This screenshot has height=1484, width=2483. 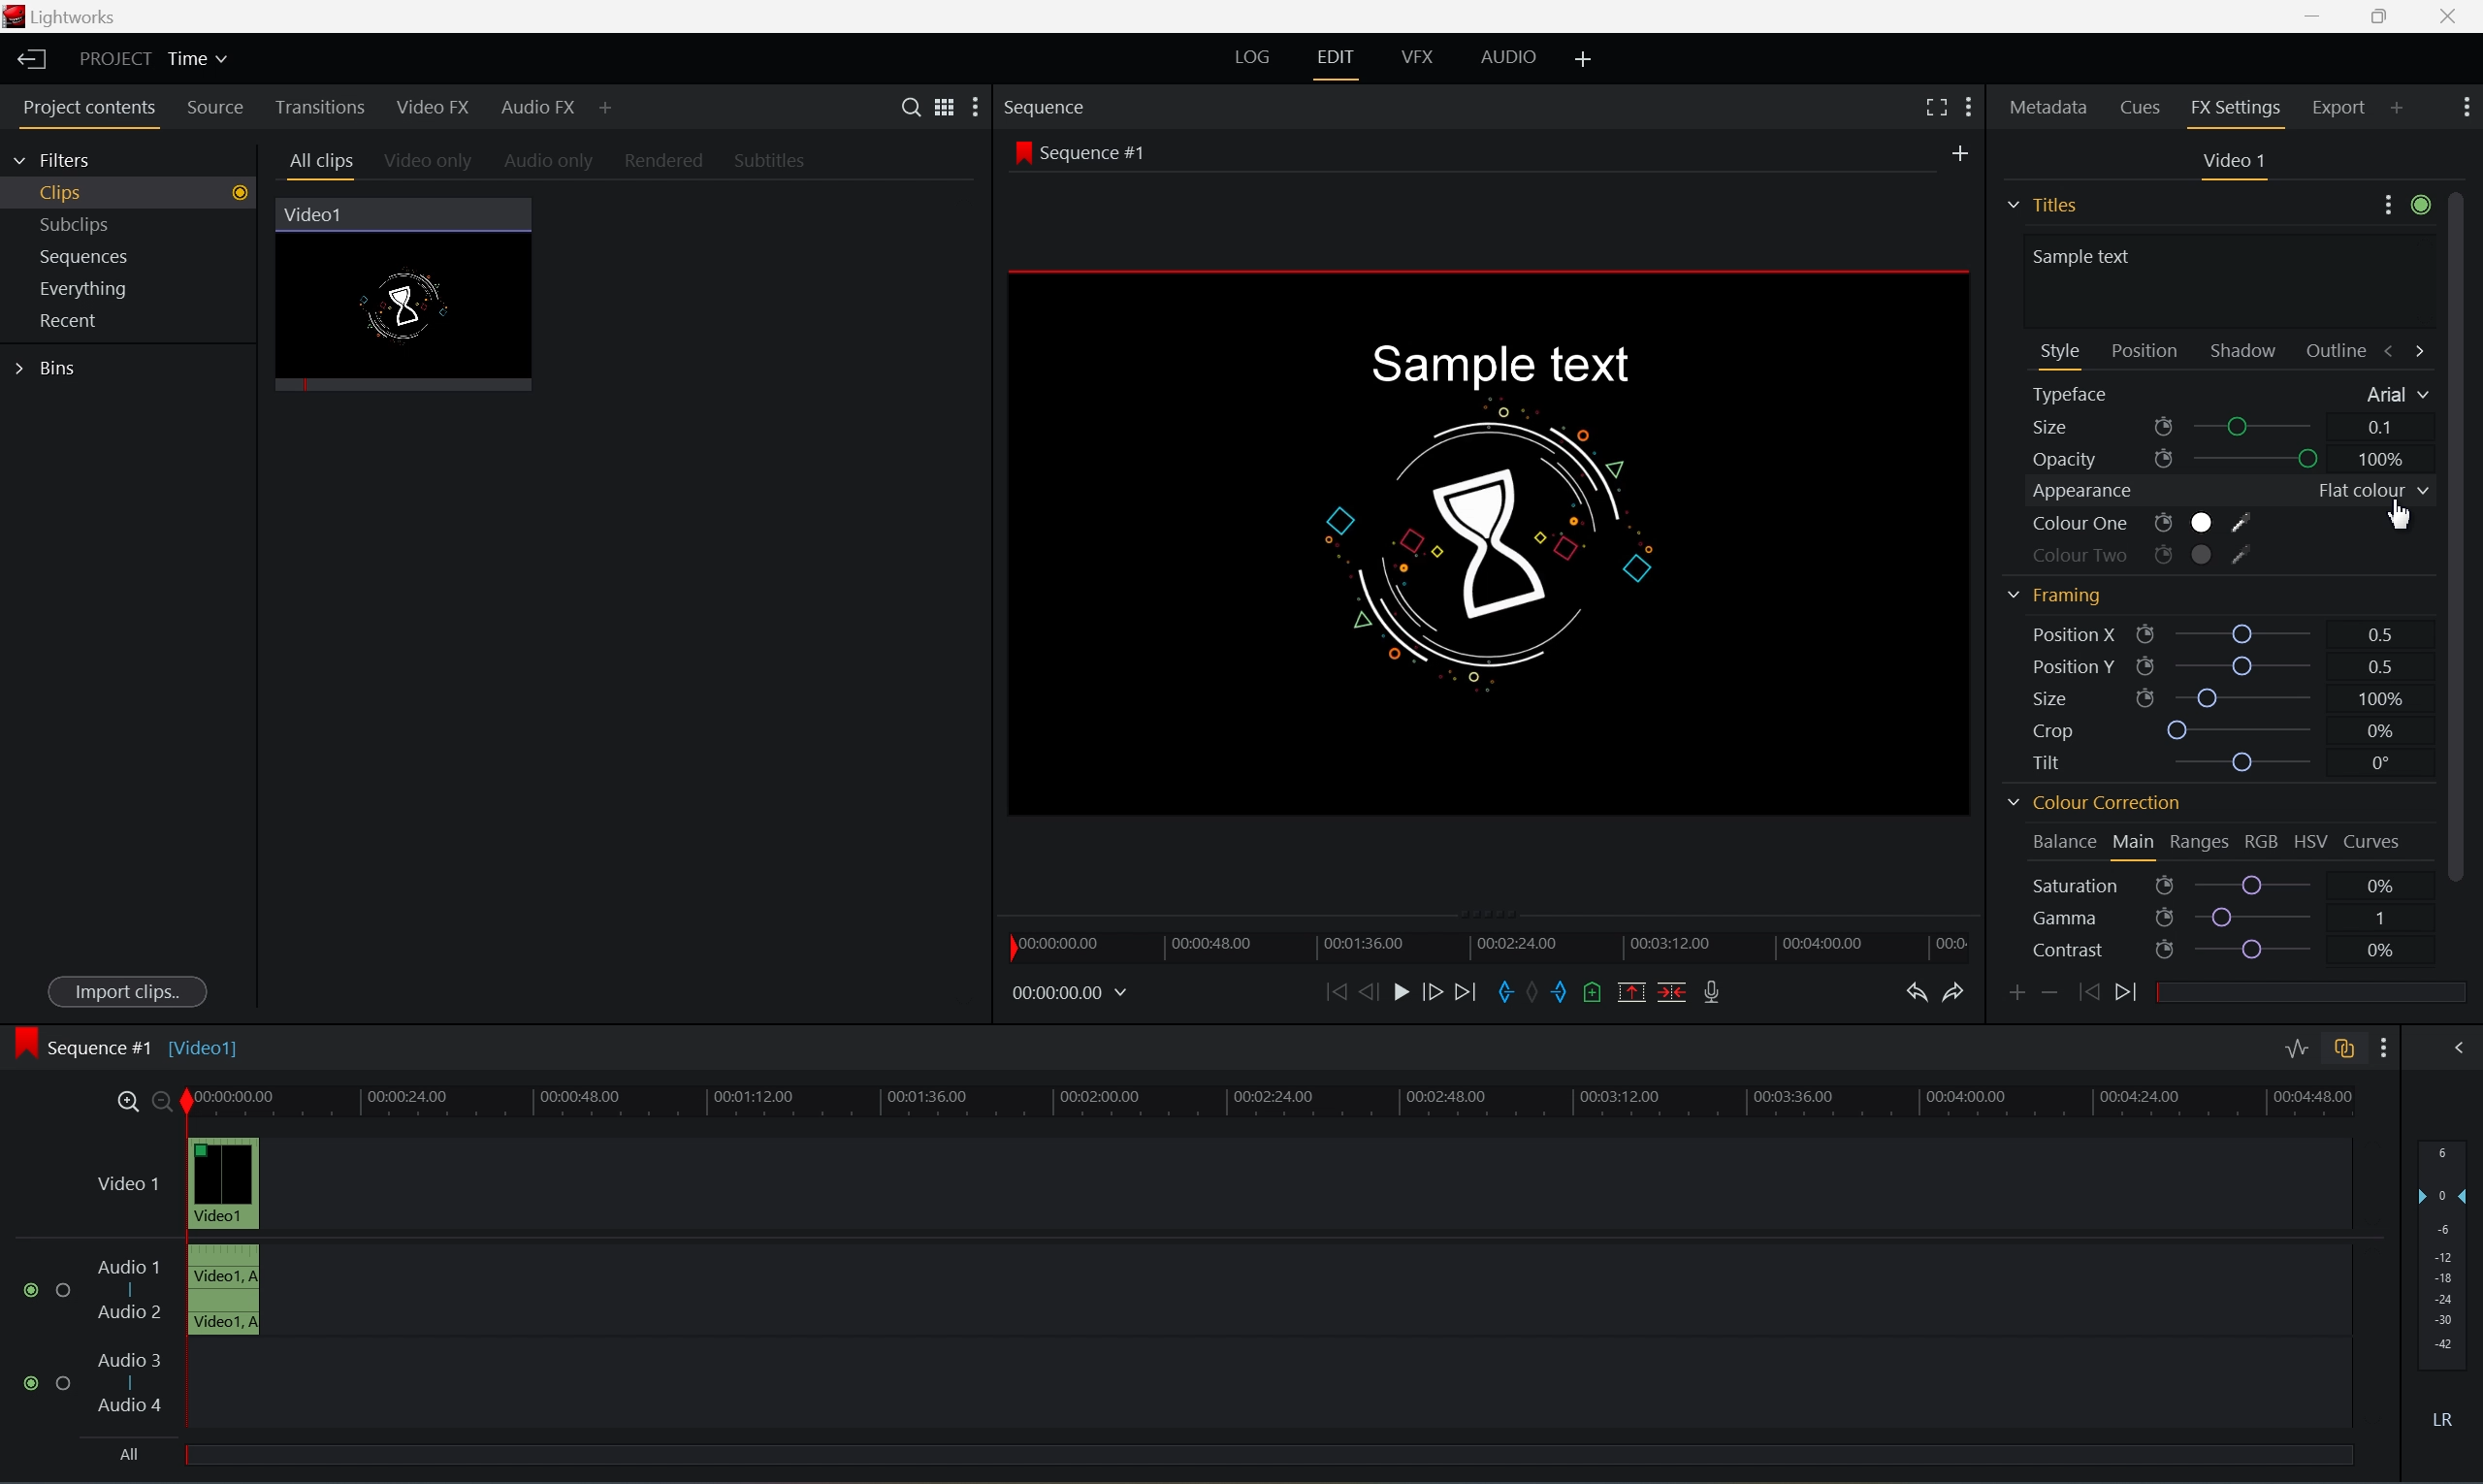 What do you see at coordinates (2381, 884) in the screenshot?
I see `0%` at bounding box center [2381, 884].